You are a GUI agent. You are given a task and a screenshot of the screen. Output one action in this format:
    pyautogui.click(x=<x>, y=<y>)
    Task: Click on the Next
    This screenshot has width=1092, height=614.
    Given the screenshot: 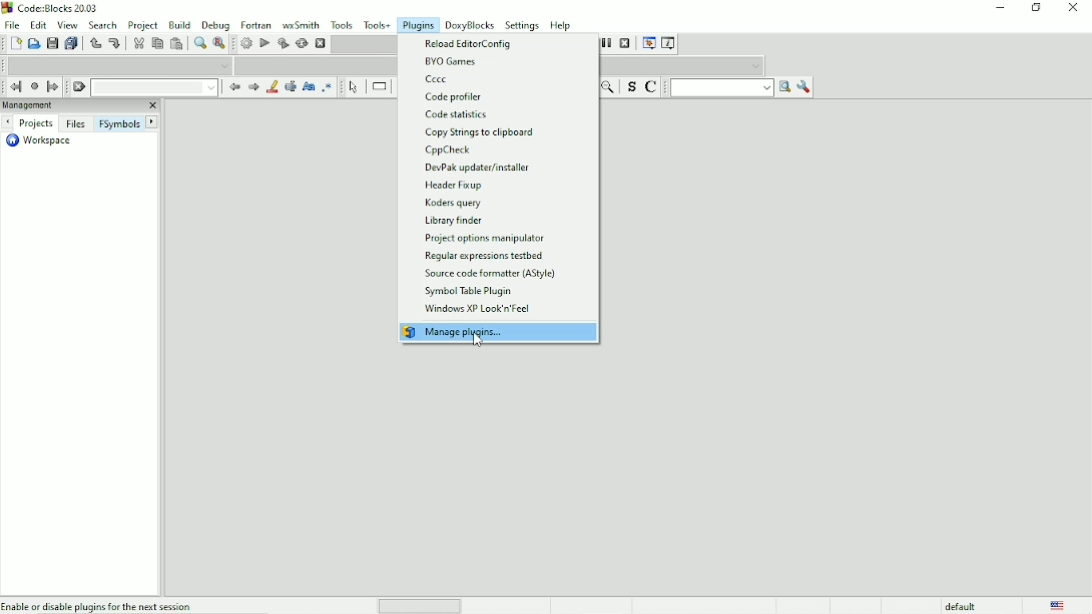 What is the action you would take?
    pyautogui.click(x=153, y=122)
    